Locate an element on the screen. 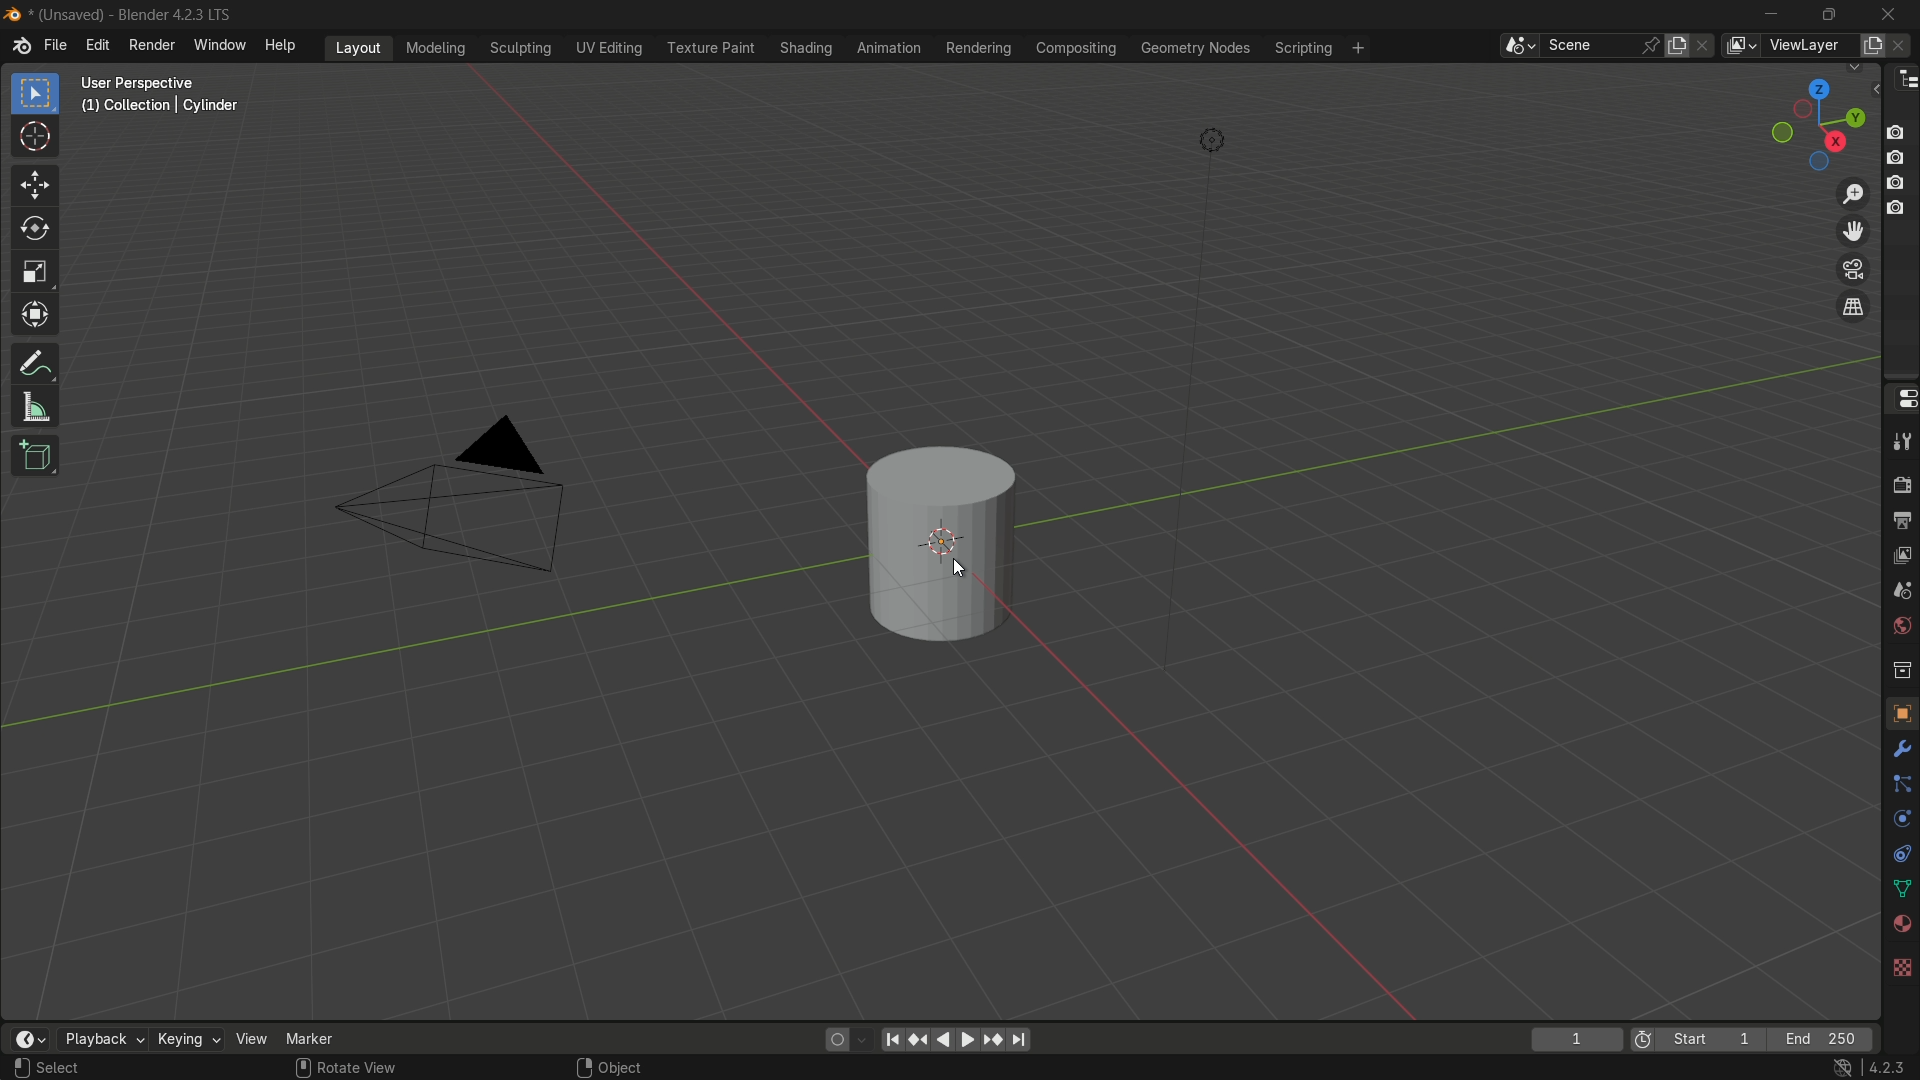 This screenshot has width=1920, height=1080. pin scene to workplace is located at coordinates (1650, 46).